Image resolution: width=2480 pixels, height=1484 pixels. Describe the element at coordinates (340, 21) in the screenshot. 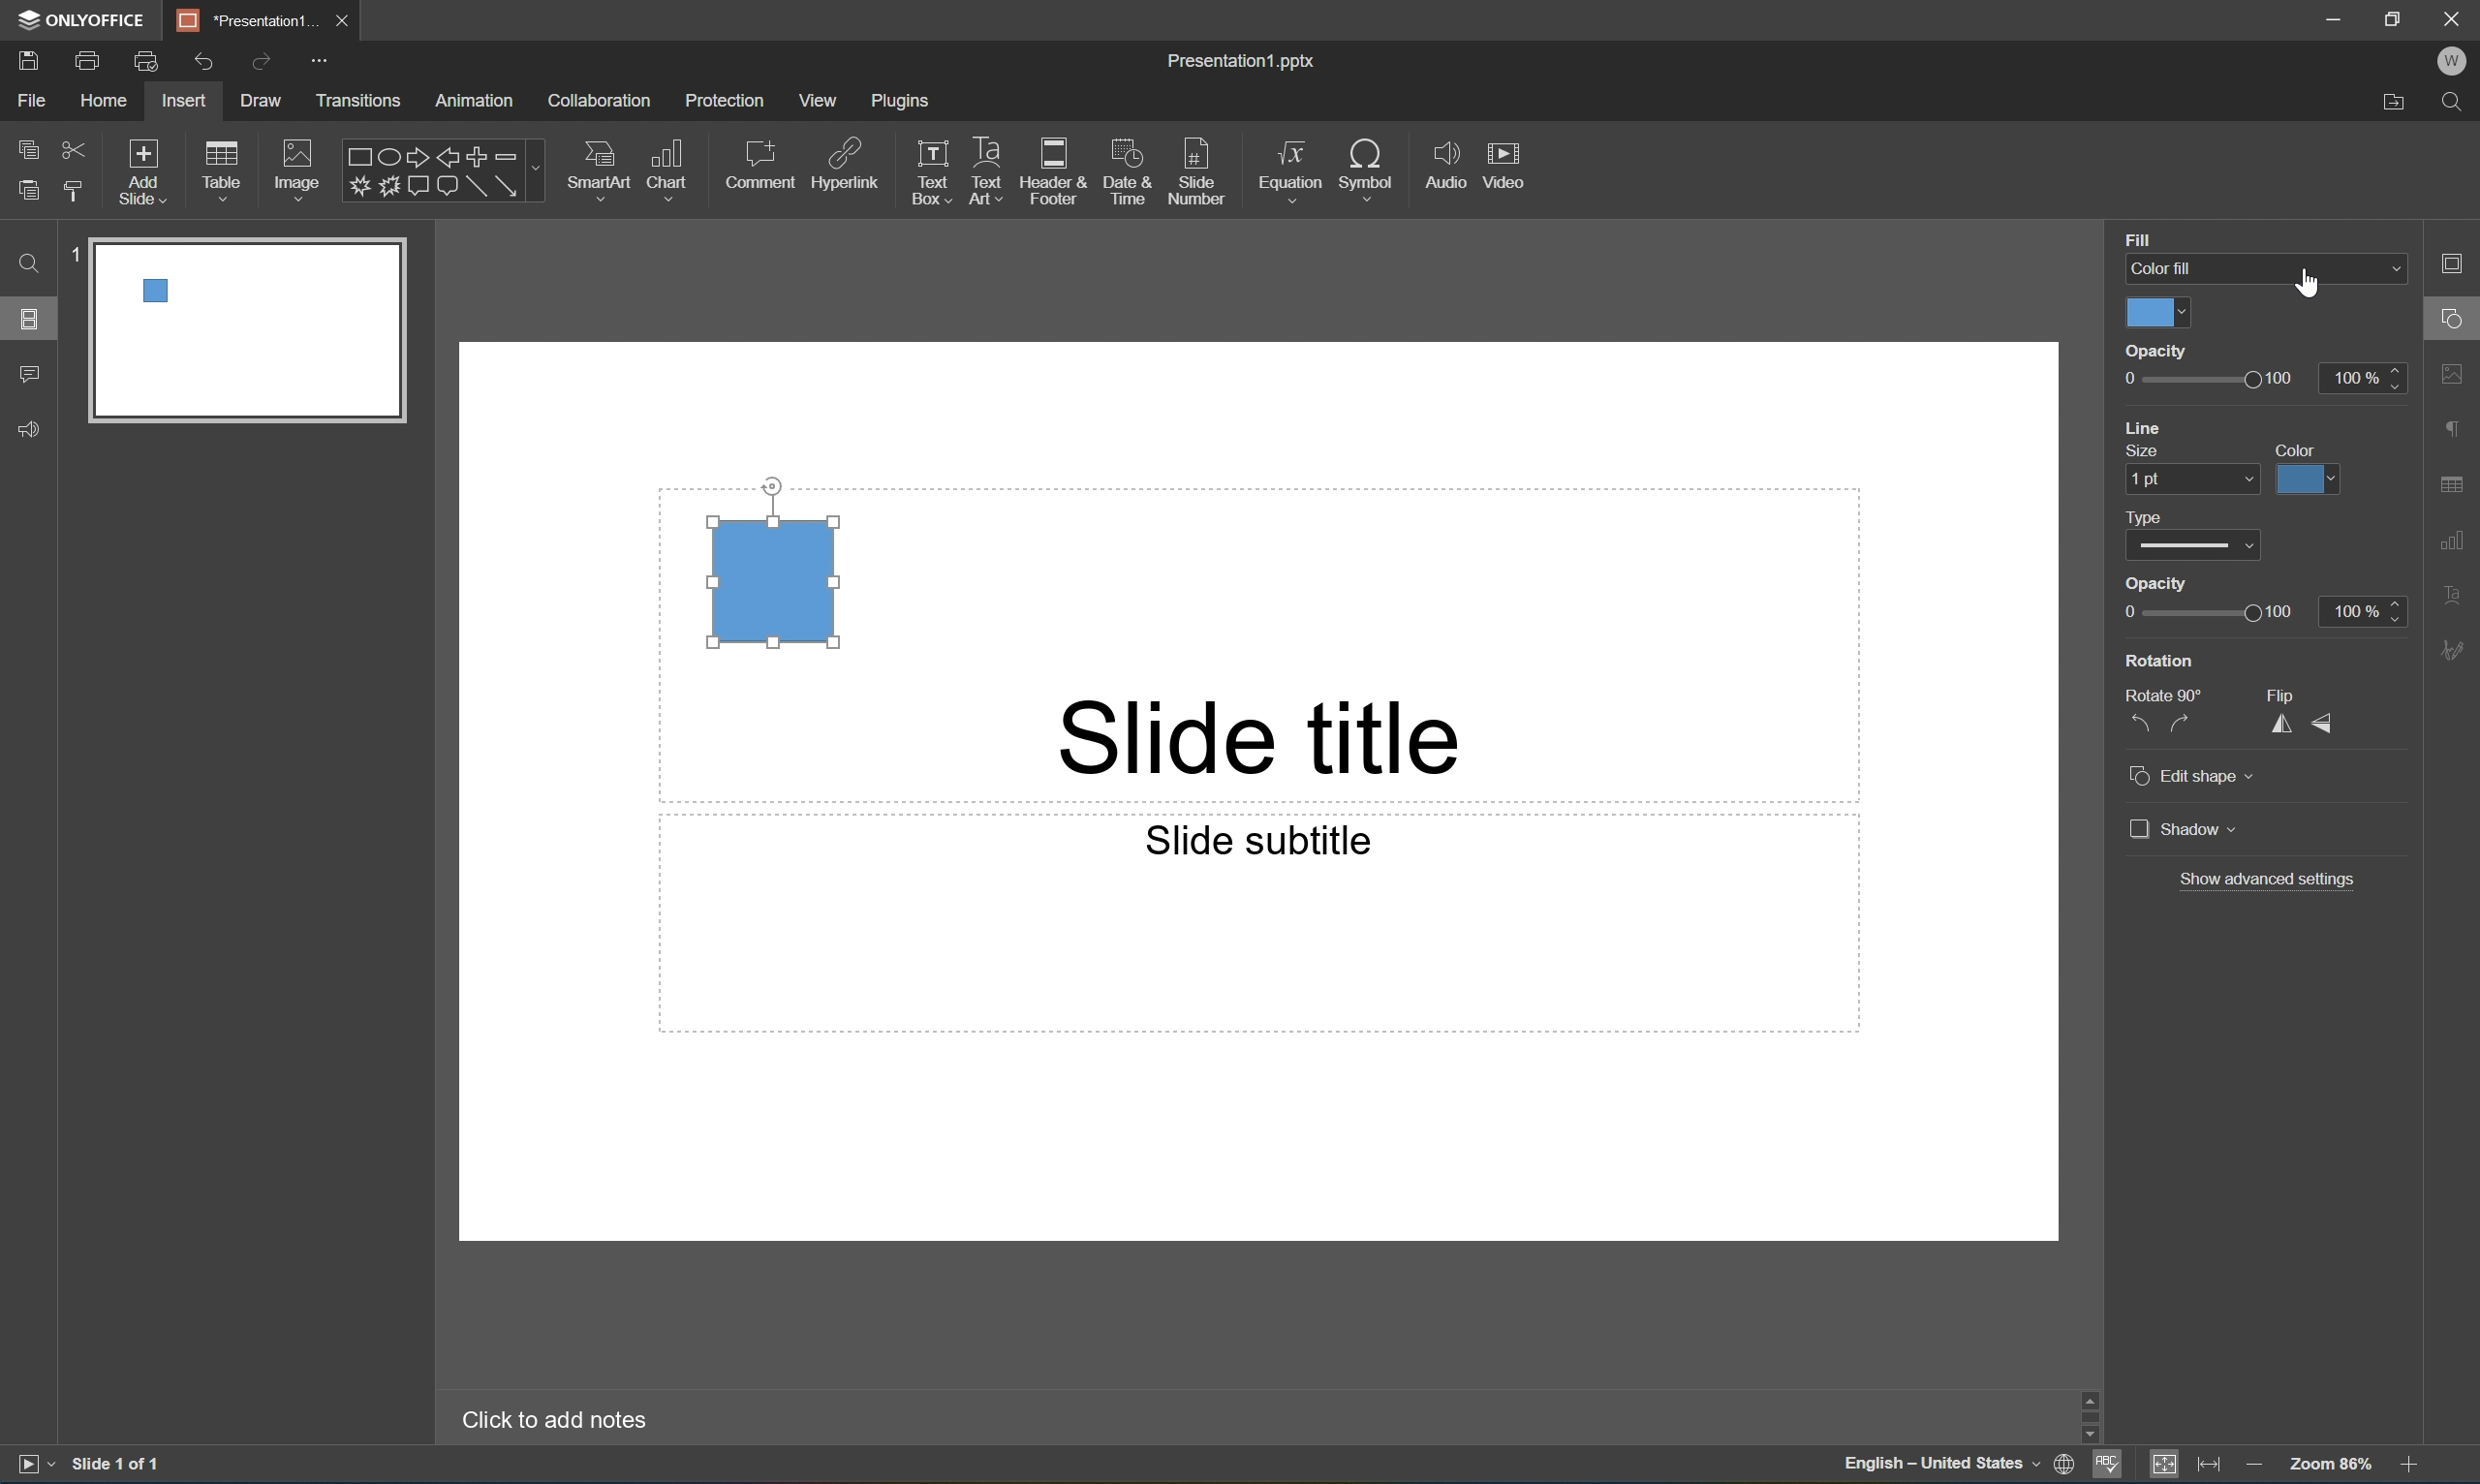

I see `Close` at that location.